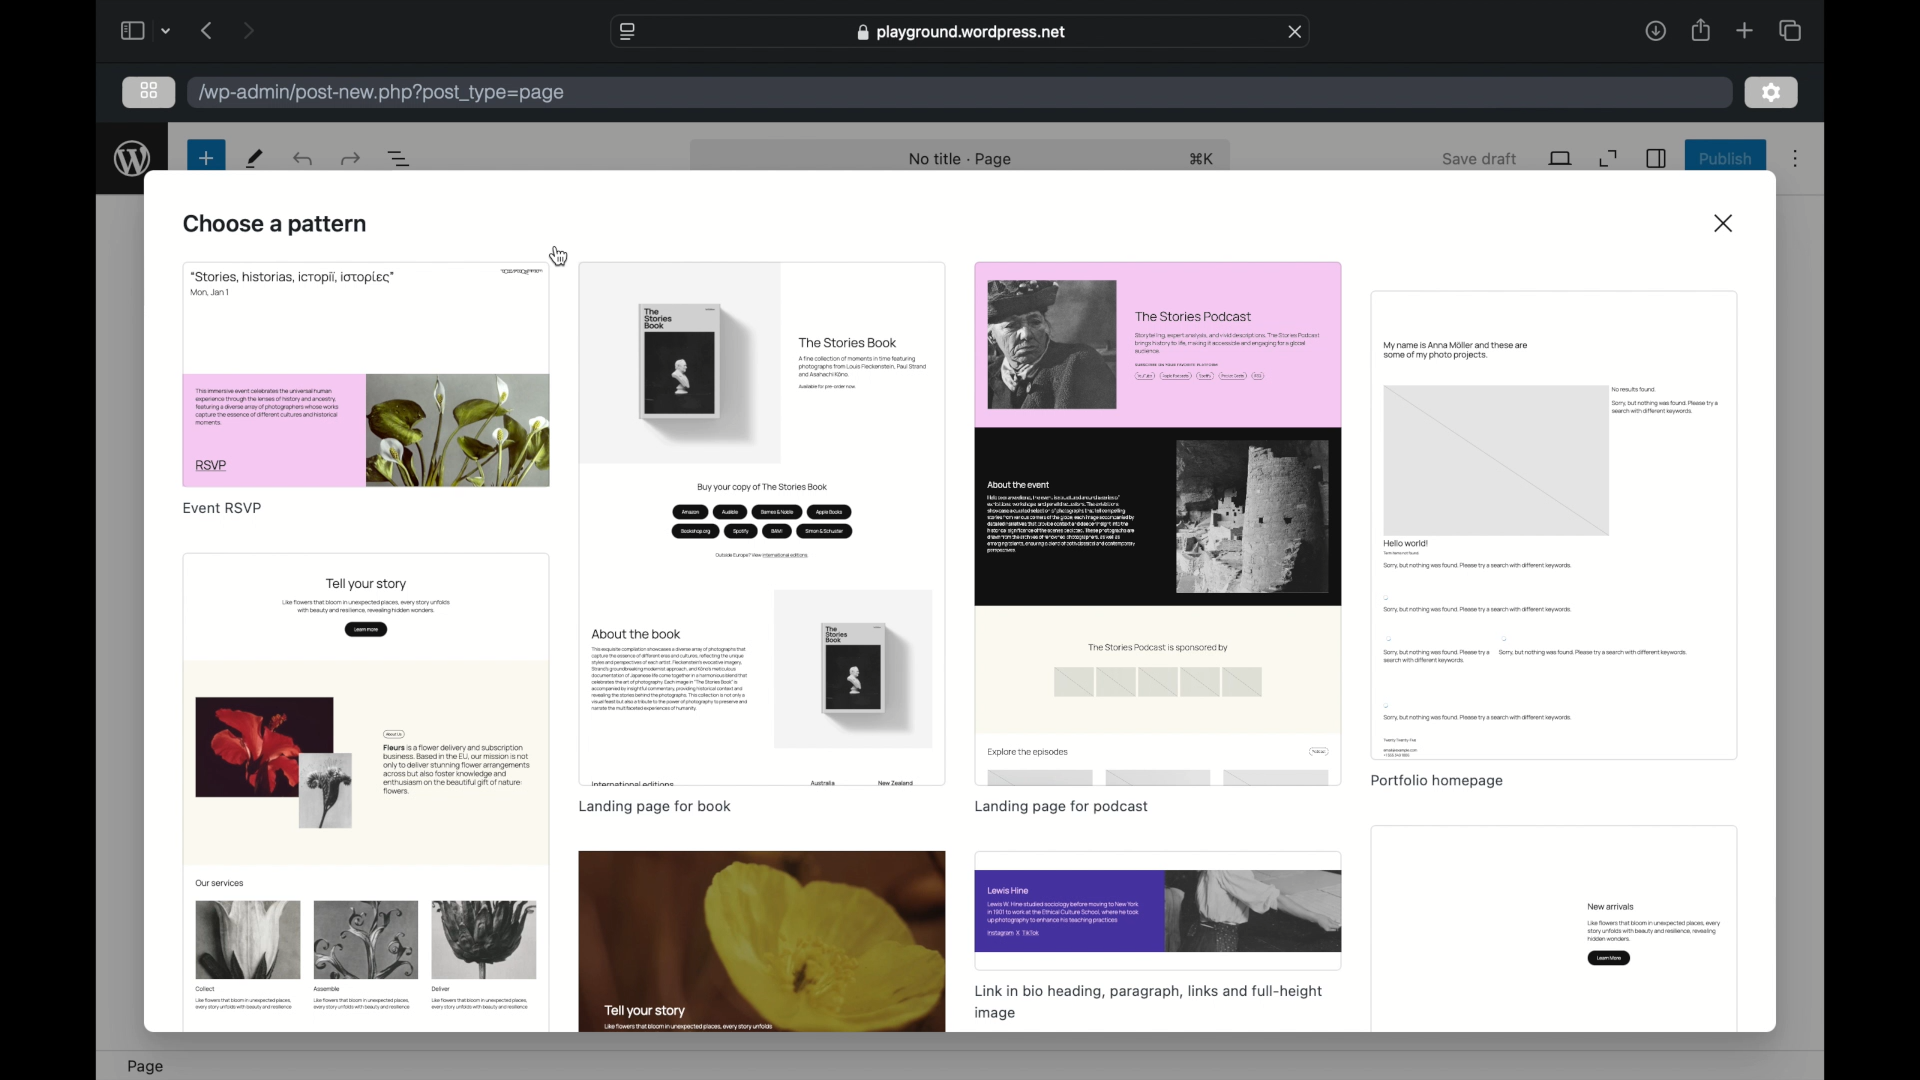  What do you see at coordinates (961, 30) in the screenshot?
I see `web address` at bounding box center [961, 30].